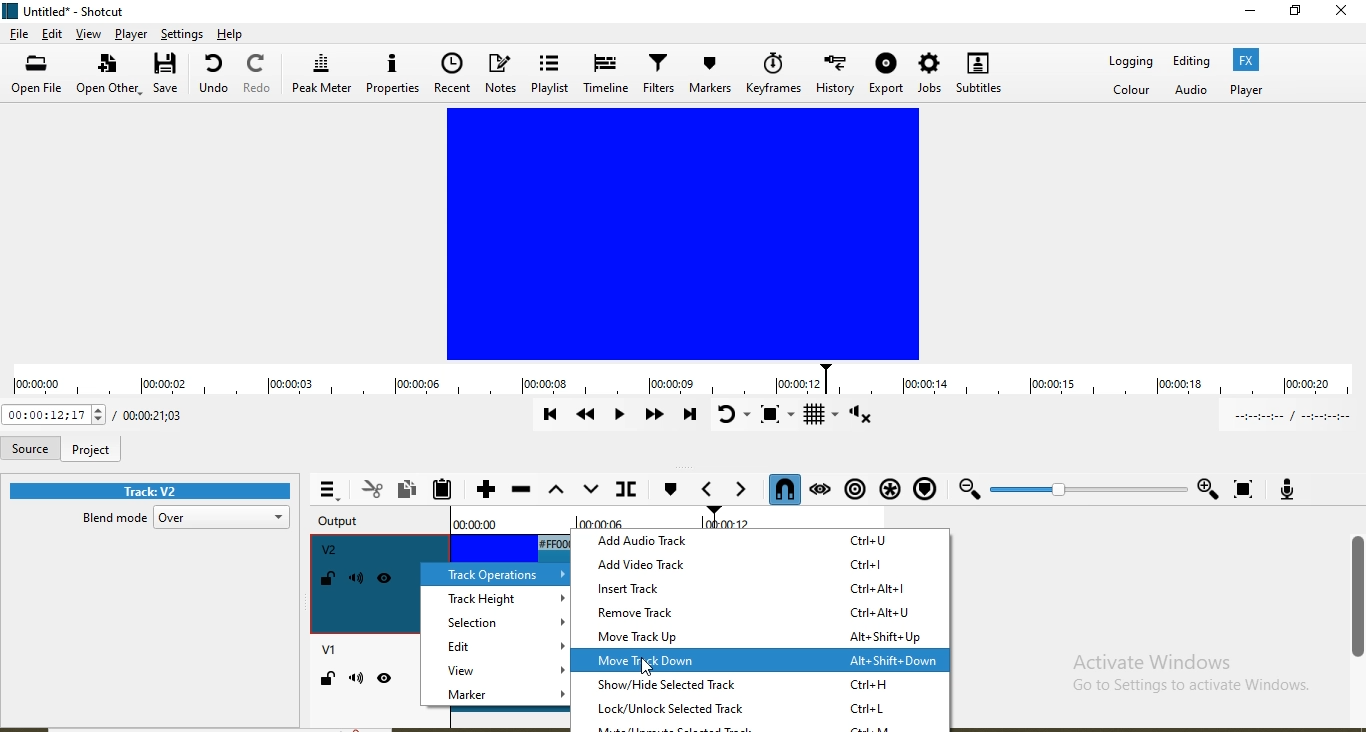 This screenshot has width=1366, height=732. What do you see at coordinates (225, 518) in the screenshot?
I see `over` at bounding box center [225, 518].